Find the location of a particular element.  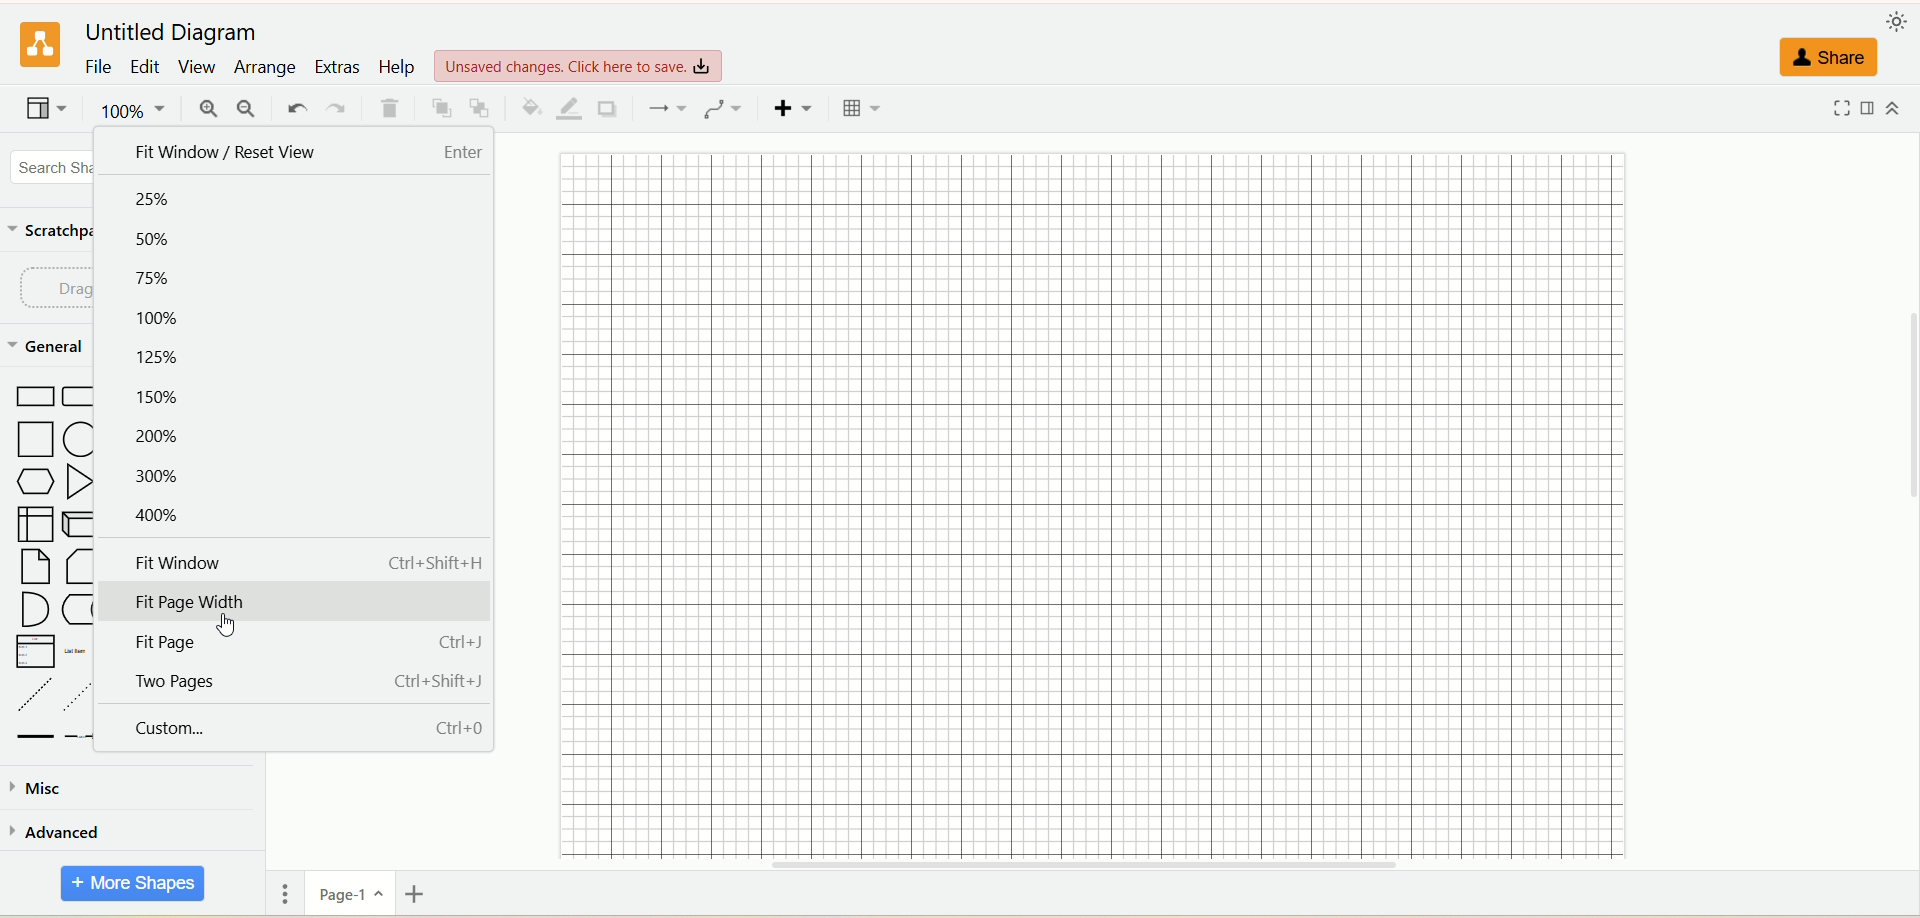

undo is located at coordinates (297, 106).